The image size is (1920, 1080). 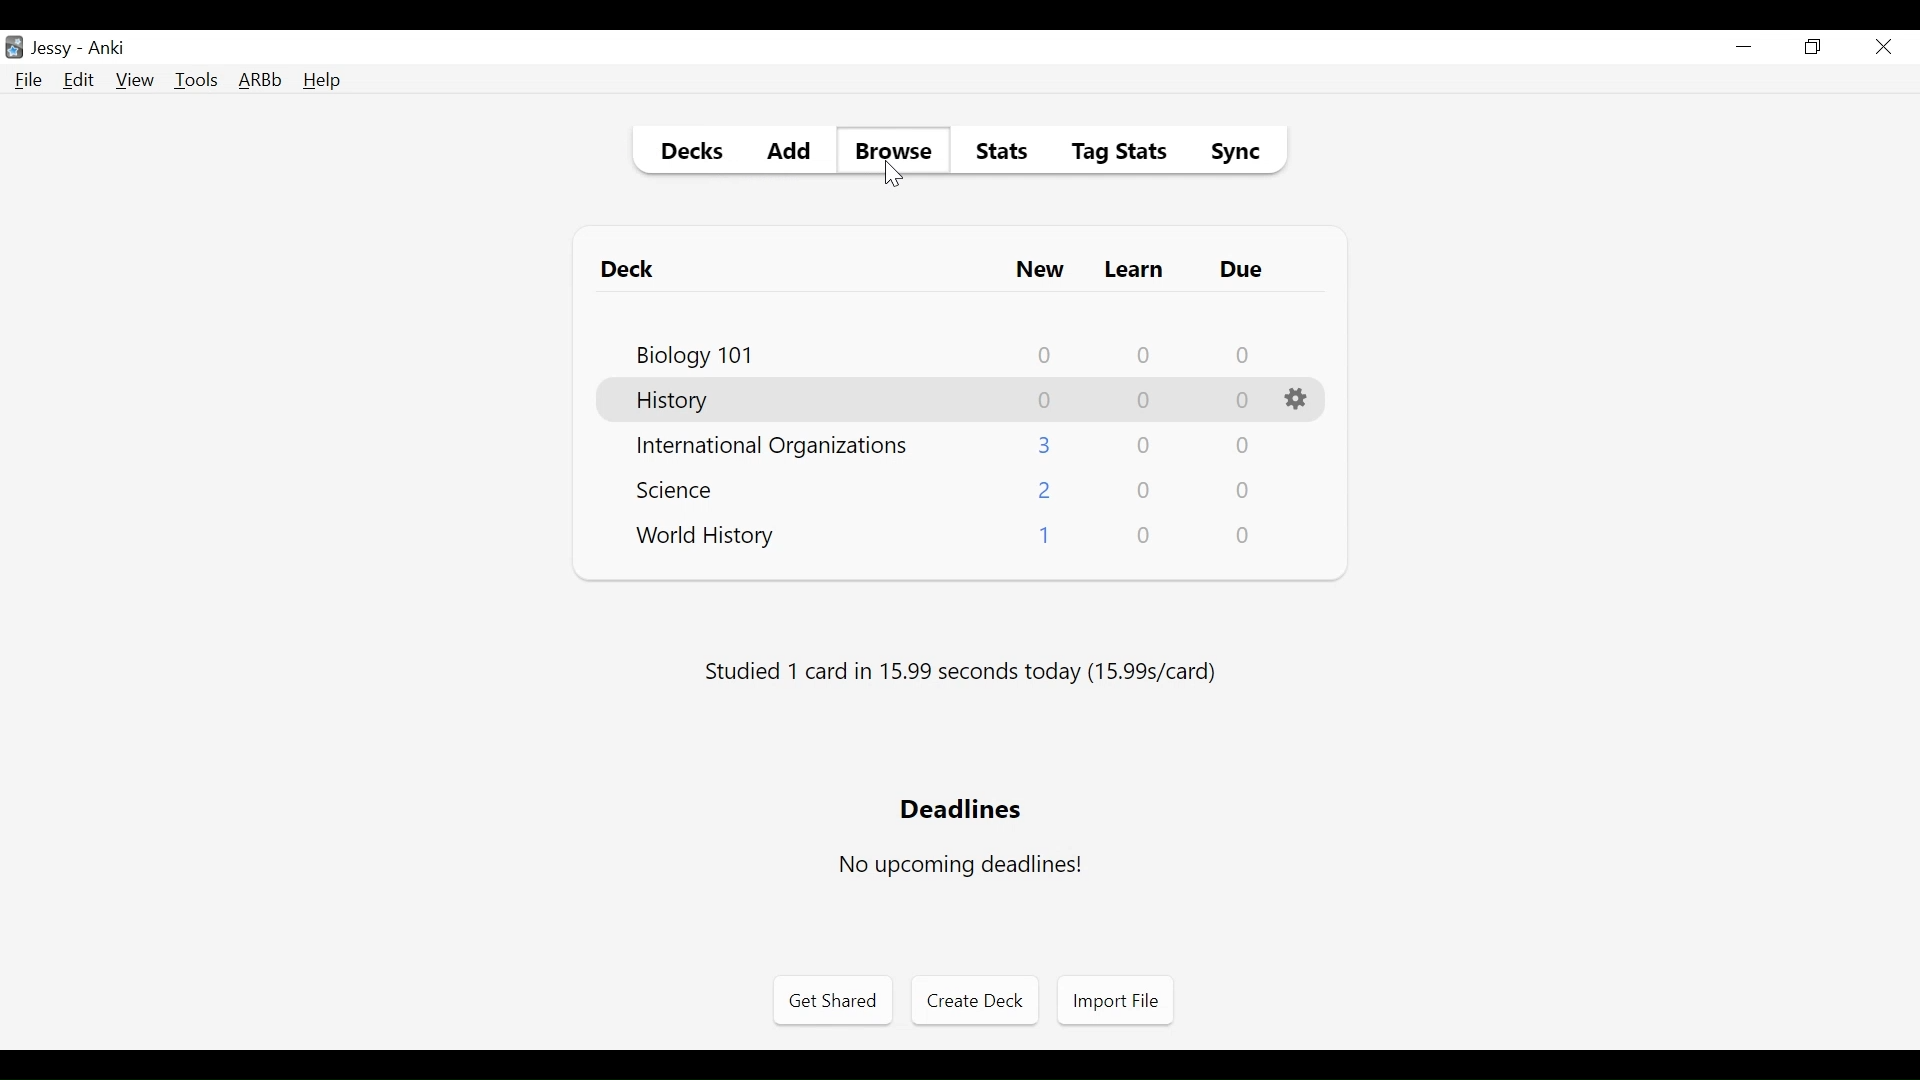 I want to click on Learn, so click(x=1133, y=268).